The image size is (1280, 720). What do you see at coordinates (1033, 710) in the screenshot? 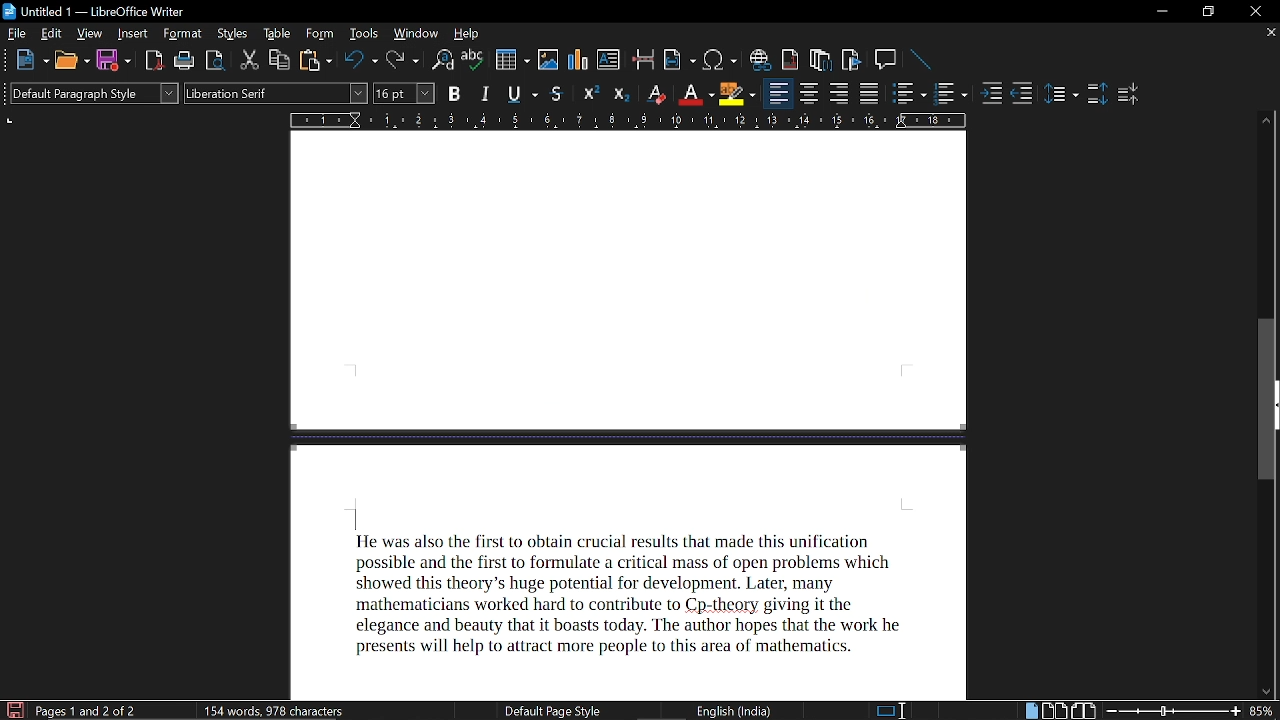
I see `single page view Single page view` at bounding box center [1033, 710].